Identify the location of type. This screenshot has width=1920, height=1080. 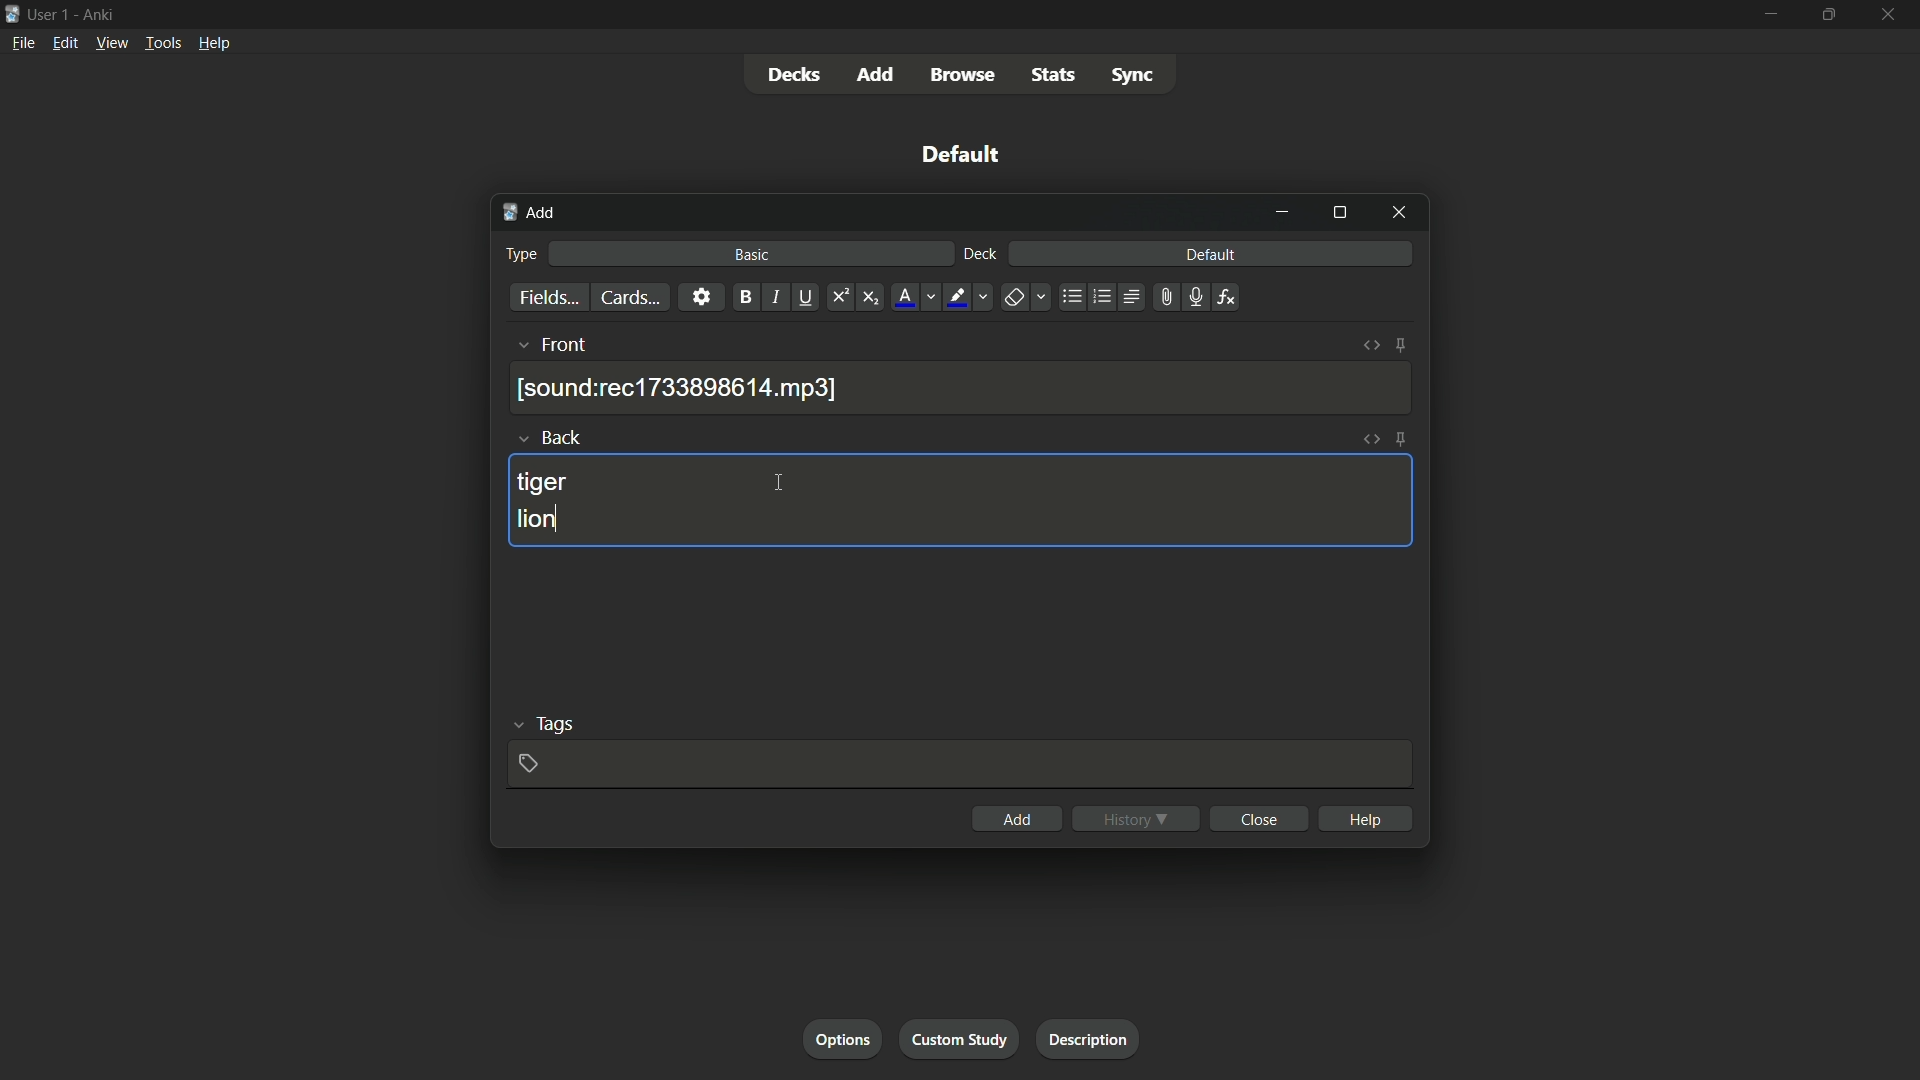
(524, 253).